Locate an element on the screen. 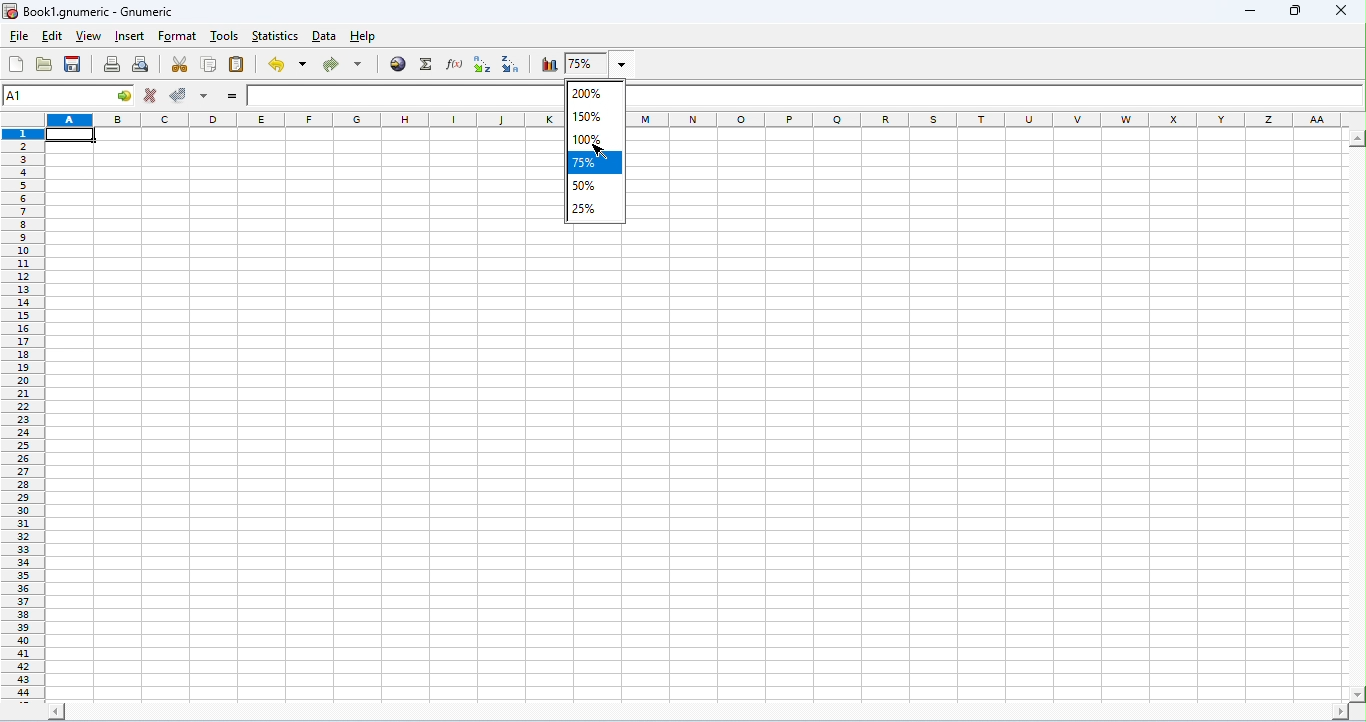  75% is located at coordinates (596, 163).